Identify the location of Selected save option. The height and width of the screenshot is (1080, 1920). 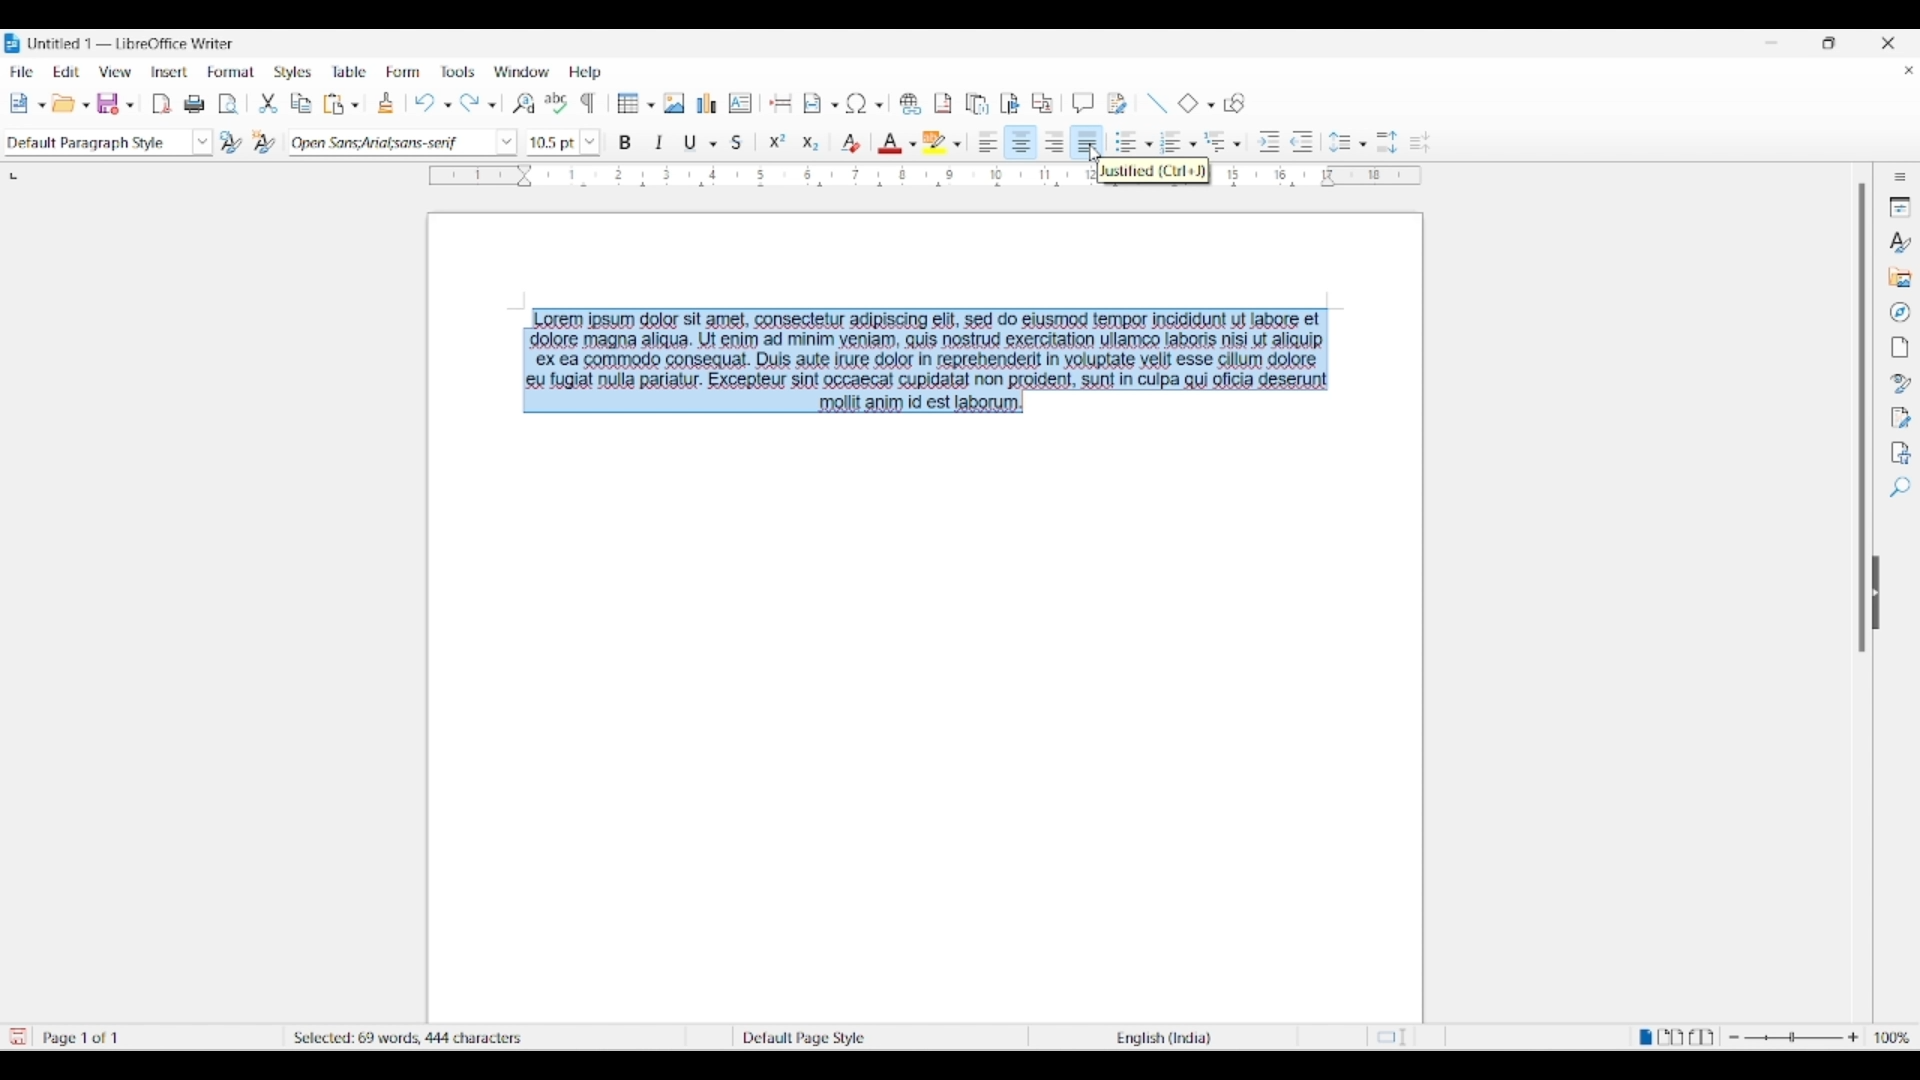
(113, 103).